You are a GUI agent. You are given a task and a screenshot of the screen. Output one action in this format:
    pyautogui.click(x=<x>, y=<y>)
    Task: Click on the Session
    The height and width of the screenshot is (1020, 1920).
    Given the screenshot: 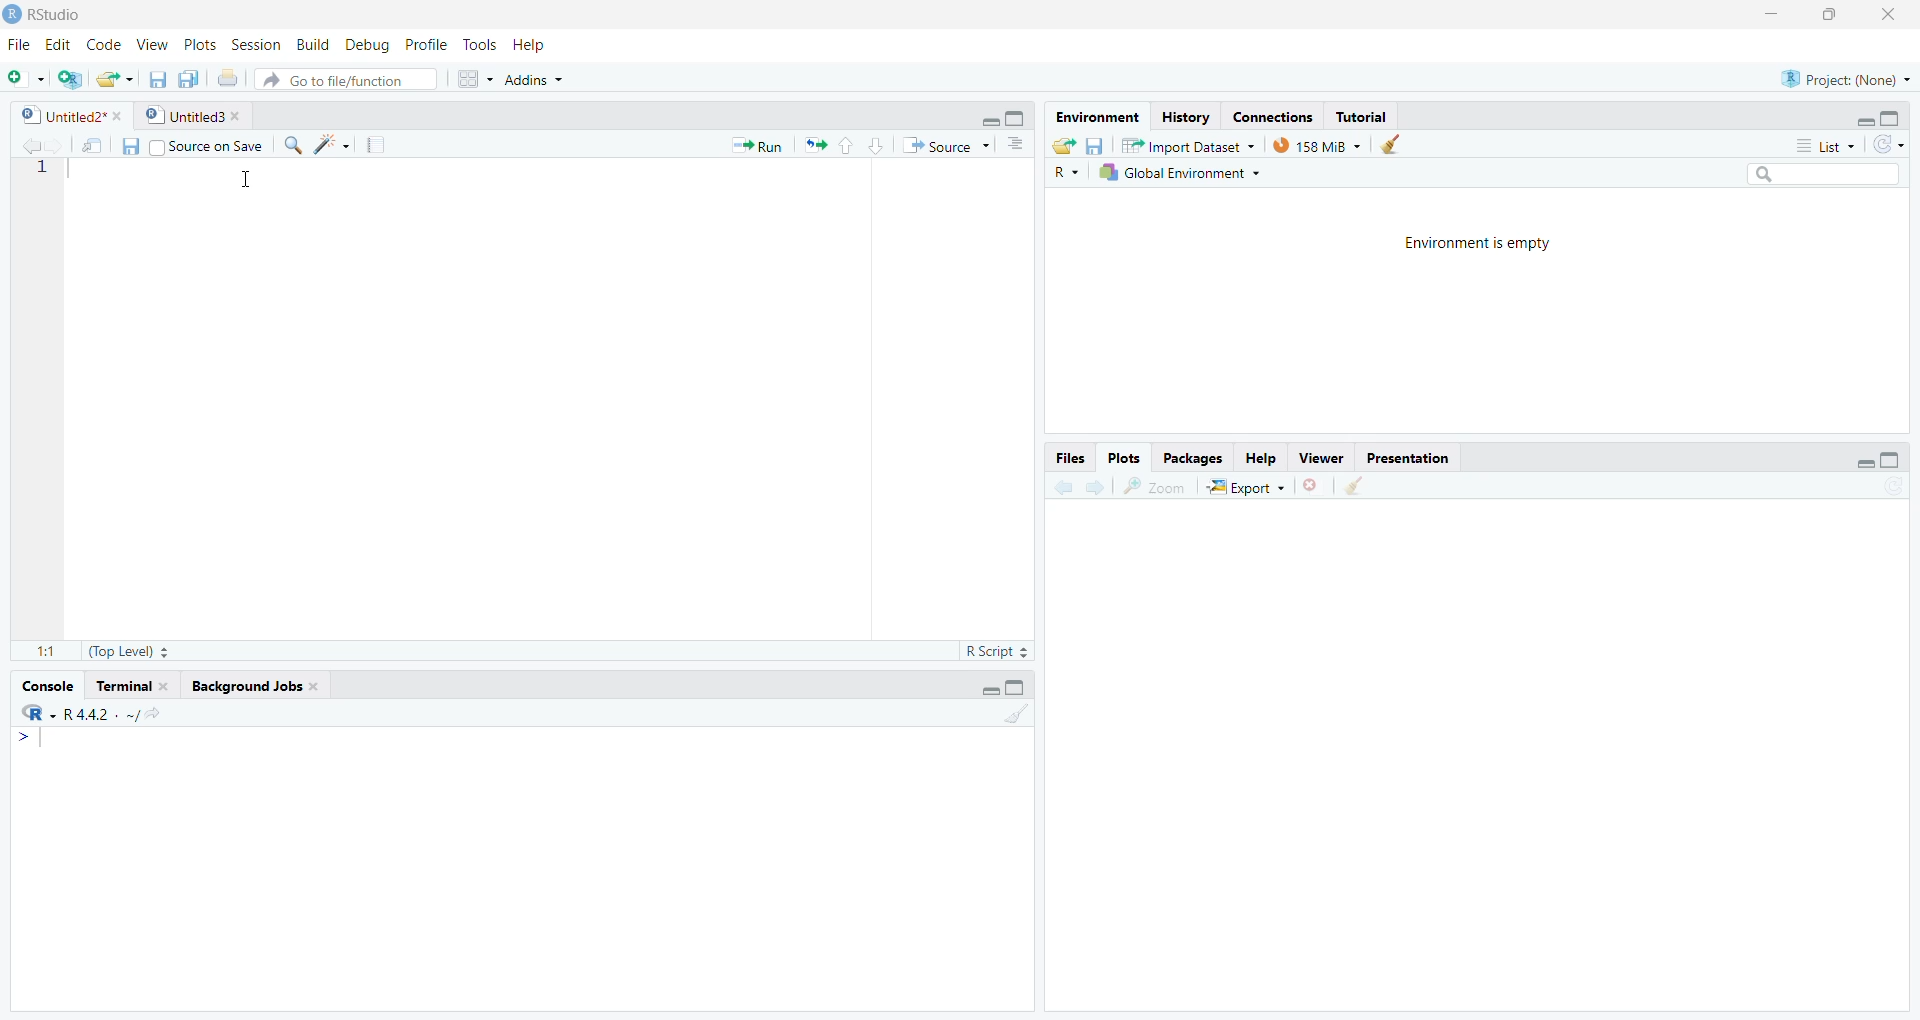 What is the action you would take?
    pyautogui.click(x=251, y=43)
    